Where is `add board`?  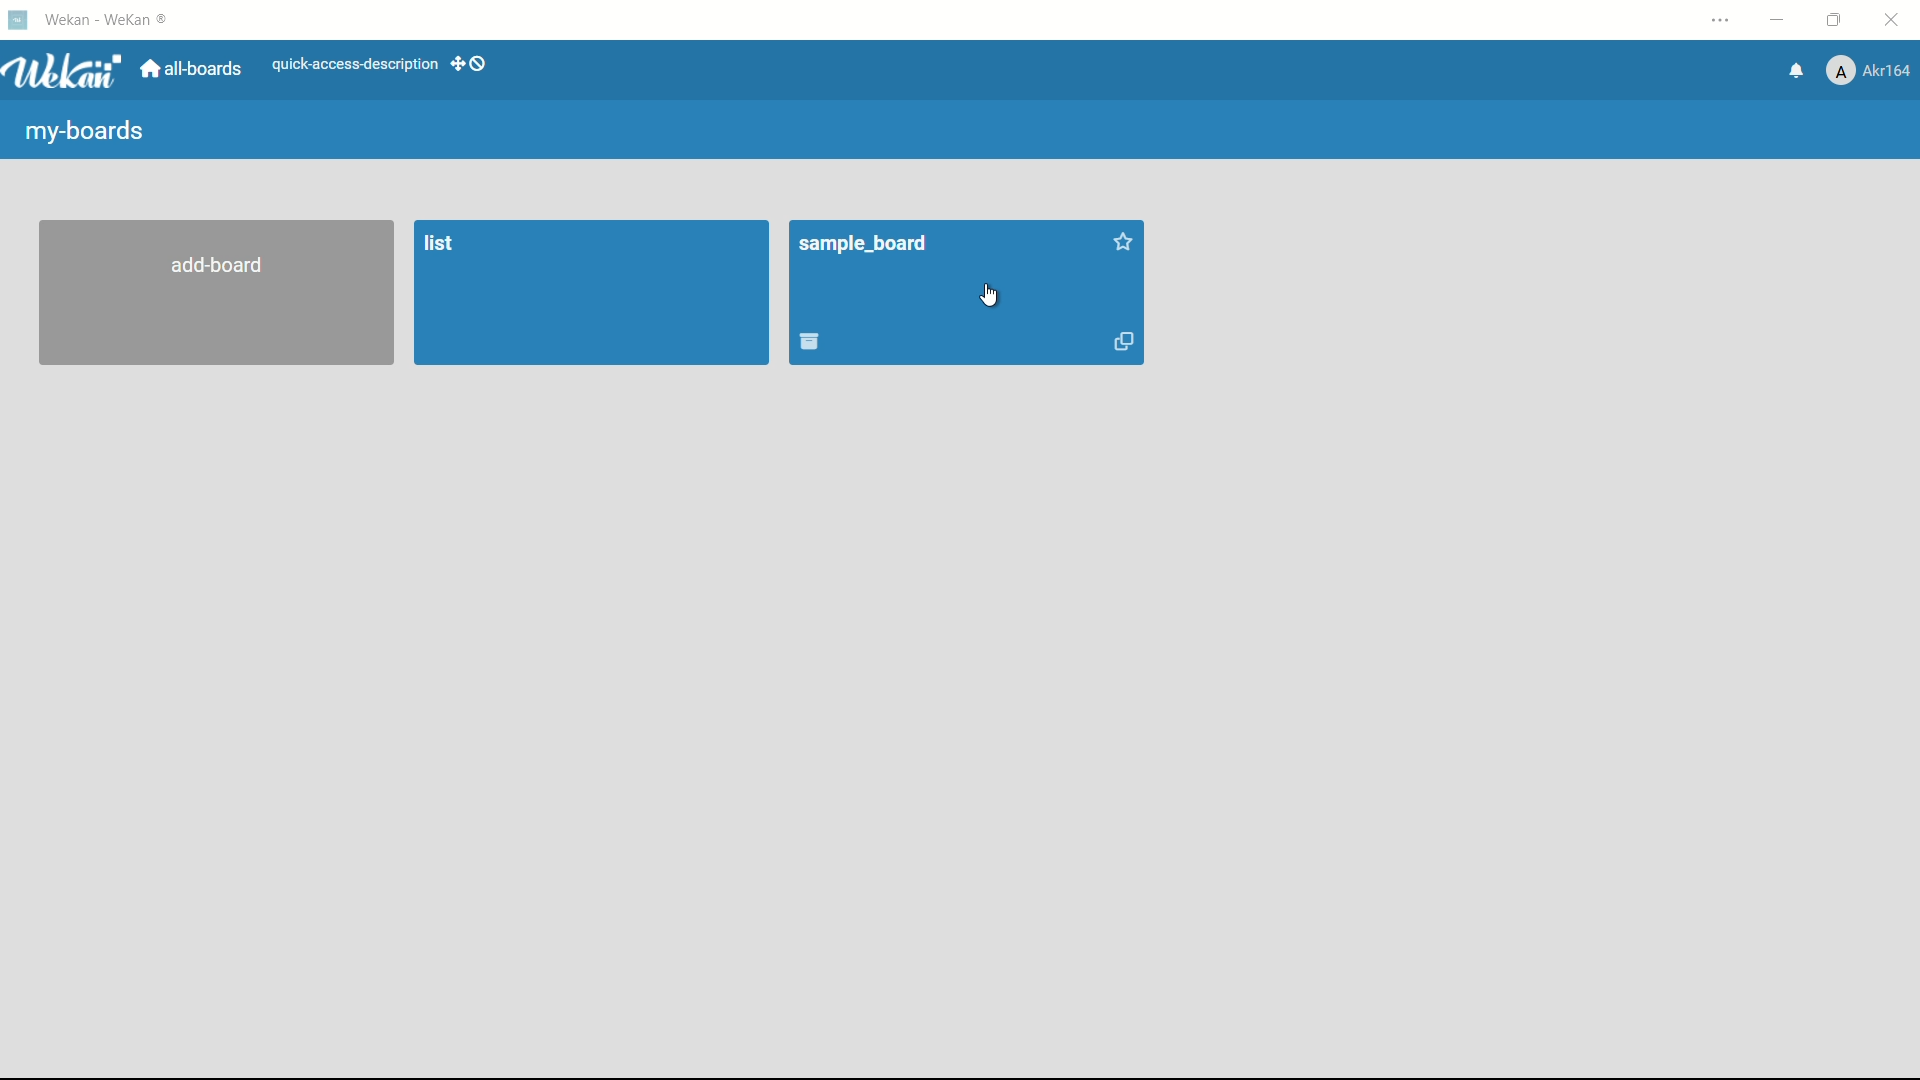 add board is located at coordinates (214, 291).